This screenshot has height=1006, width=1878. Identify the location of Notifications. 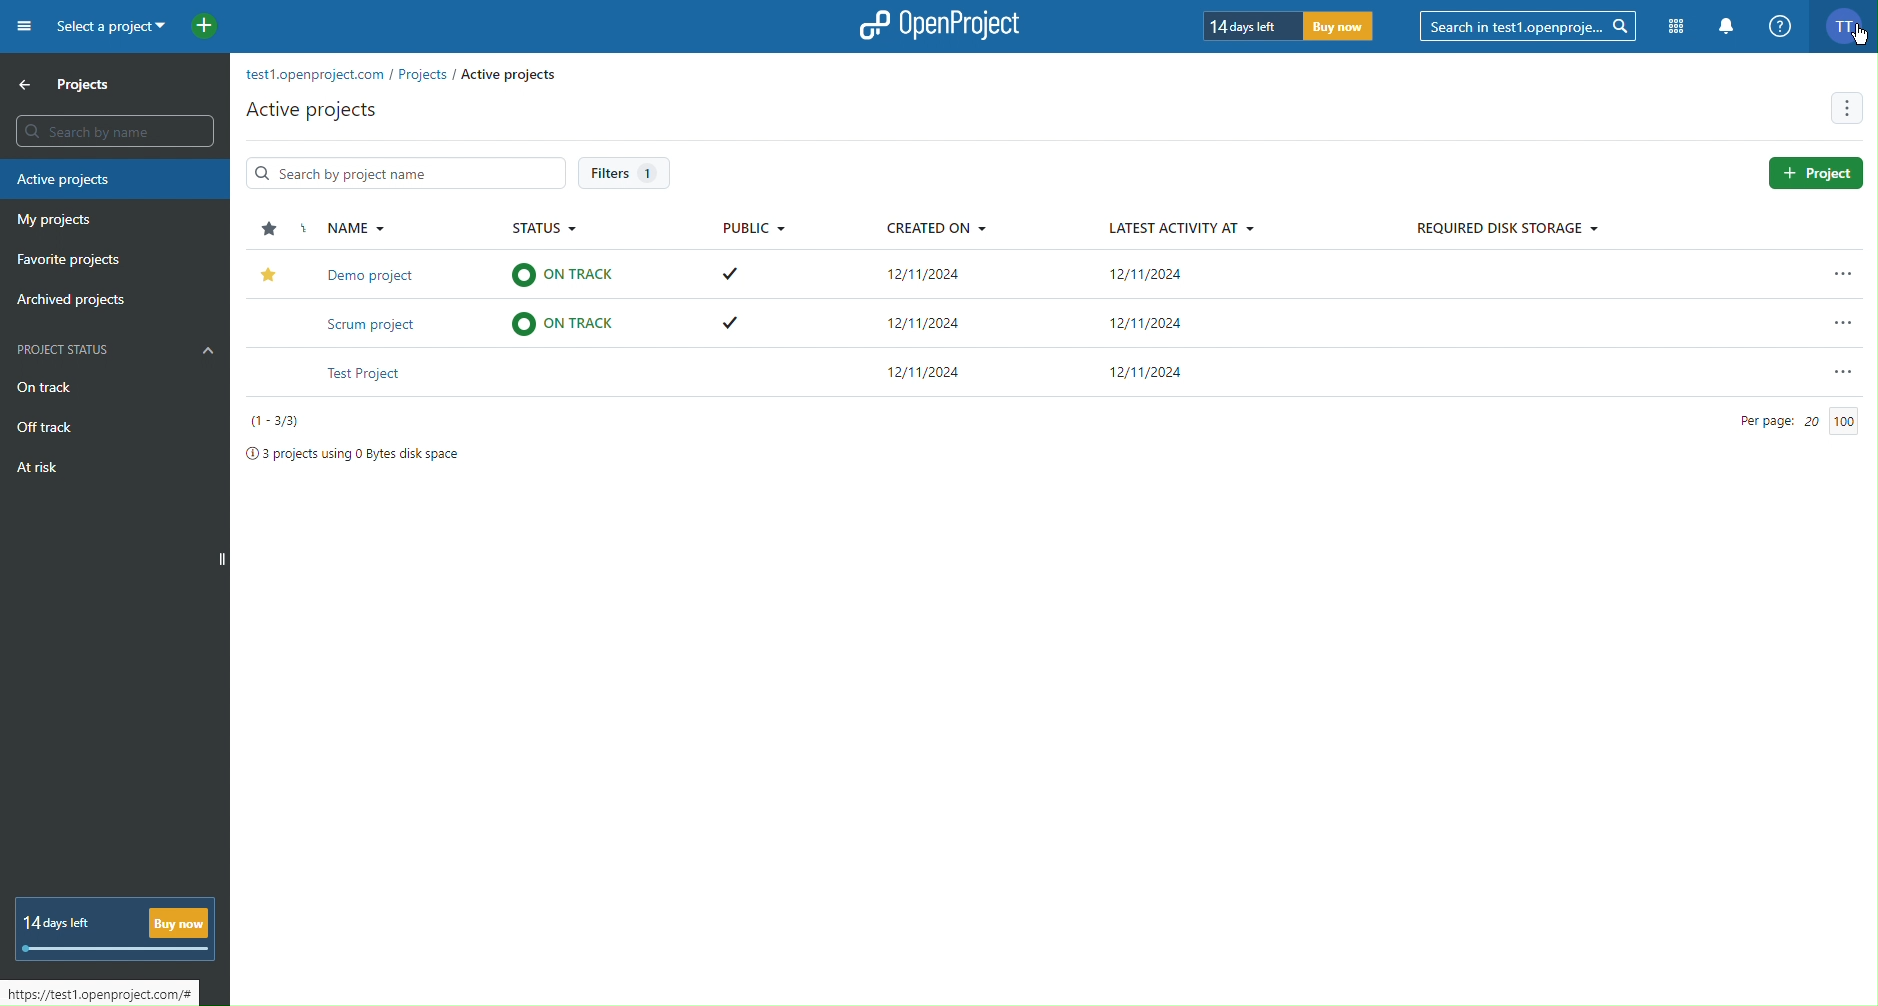
(1726, 27).